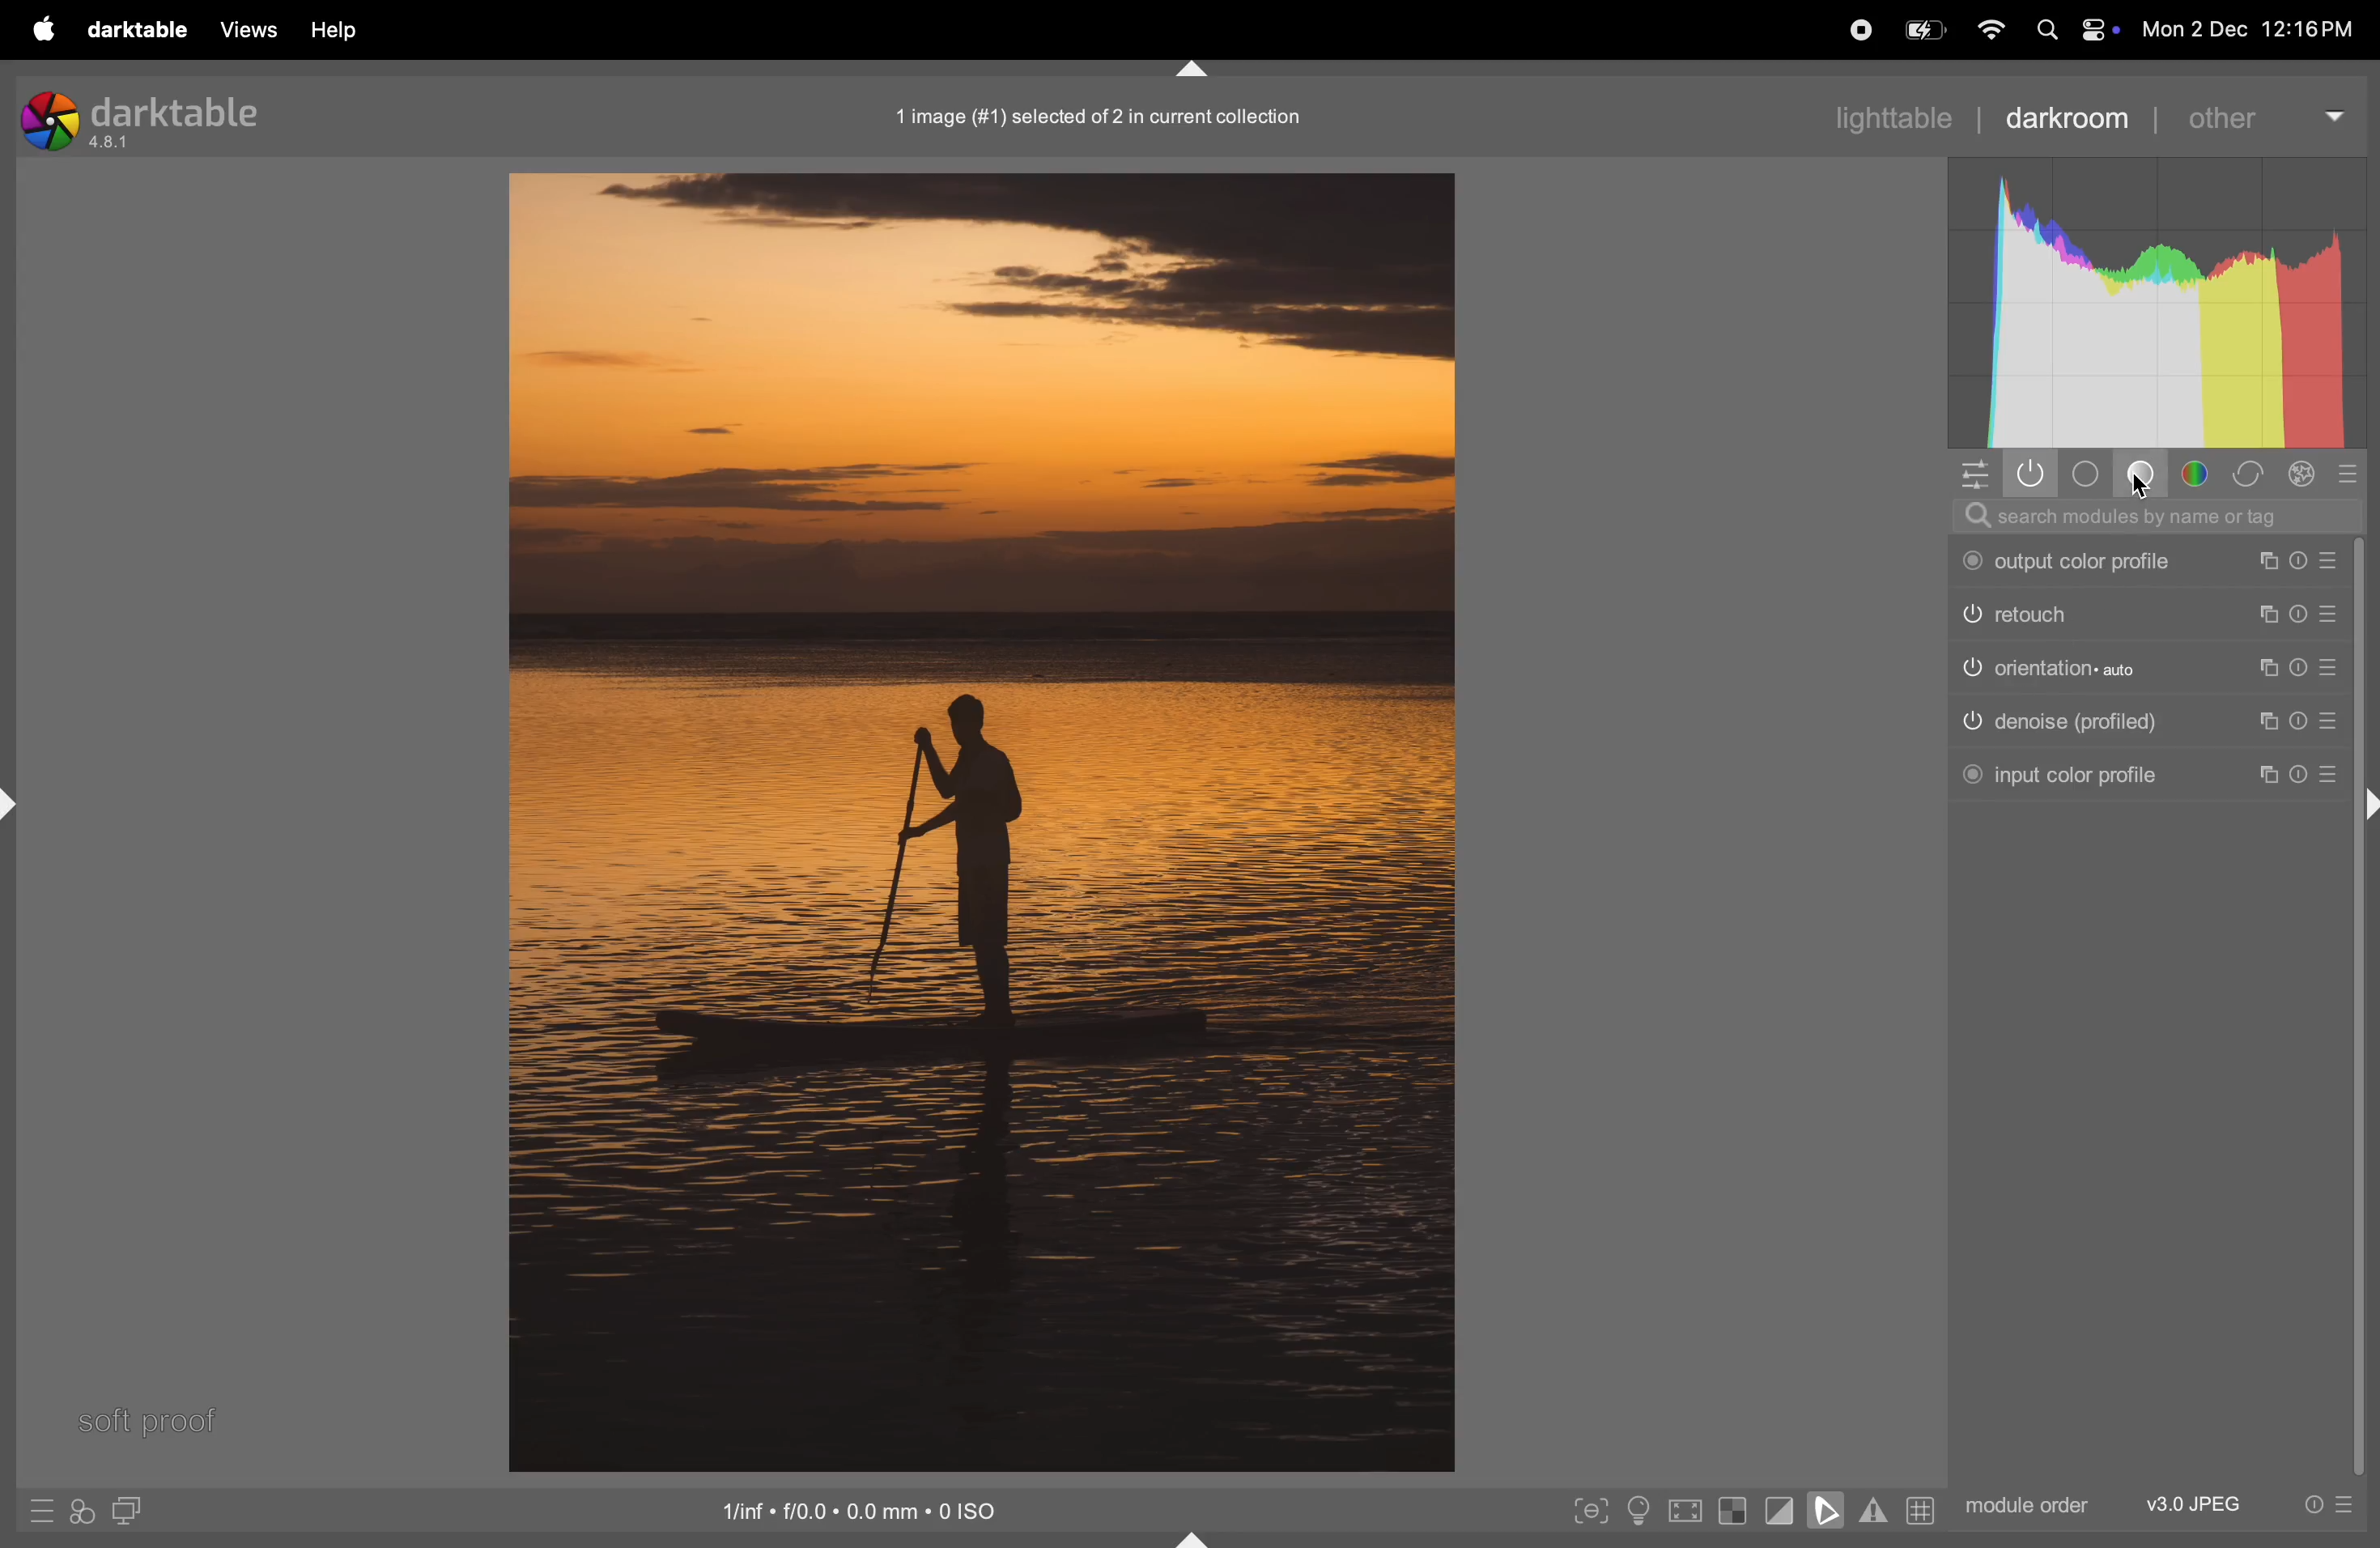  Describe the element at coordinates (124, 1513) in the screenshot. I see `double window` at that location.